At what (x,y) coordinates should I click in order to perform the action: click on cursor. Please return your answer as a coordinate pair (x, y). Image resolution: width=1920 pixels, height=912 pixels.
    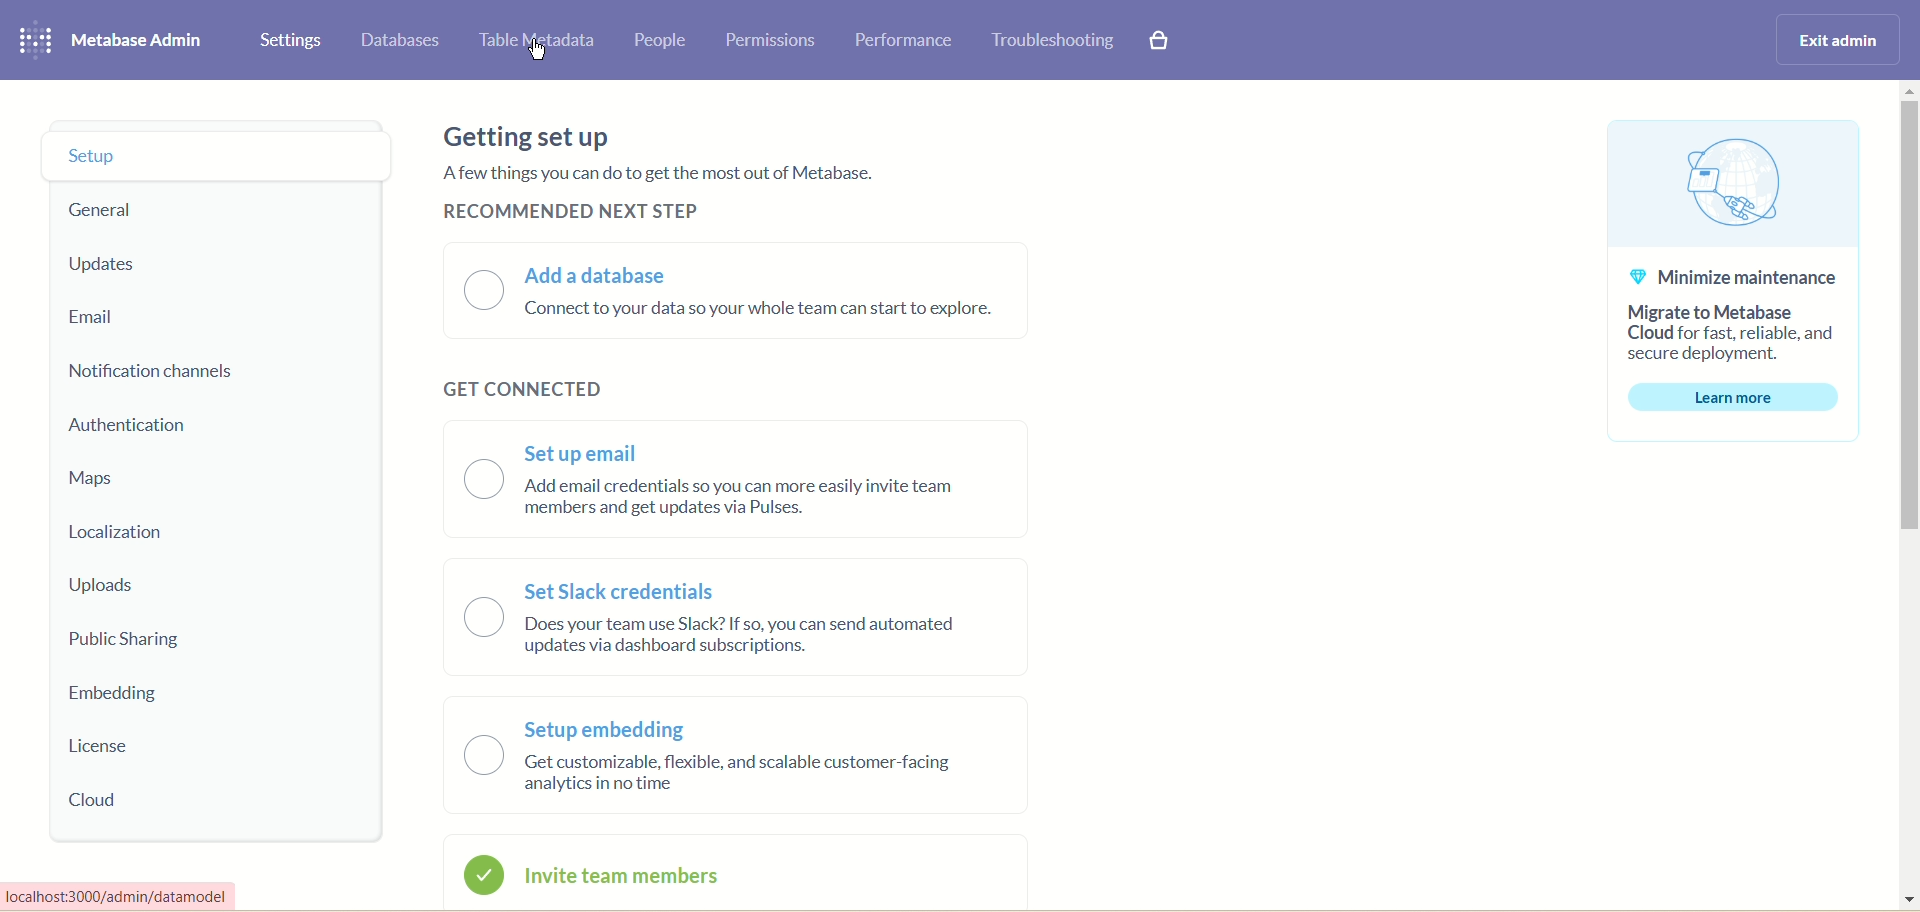
    Looking at the image, I should click on (540, 50).